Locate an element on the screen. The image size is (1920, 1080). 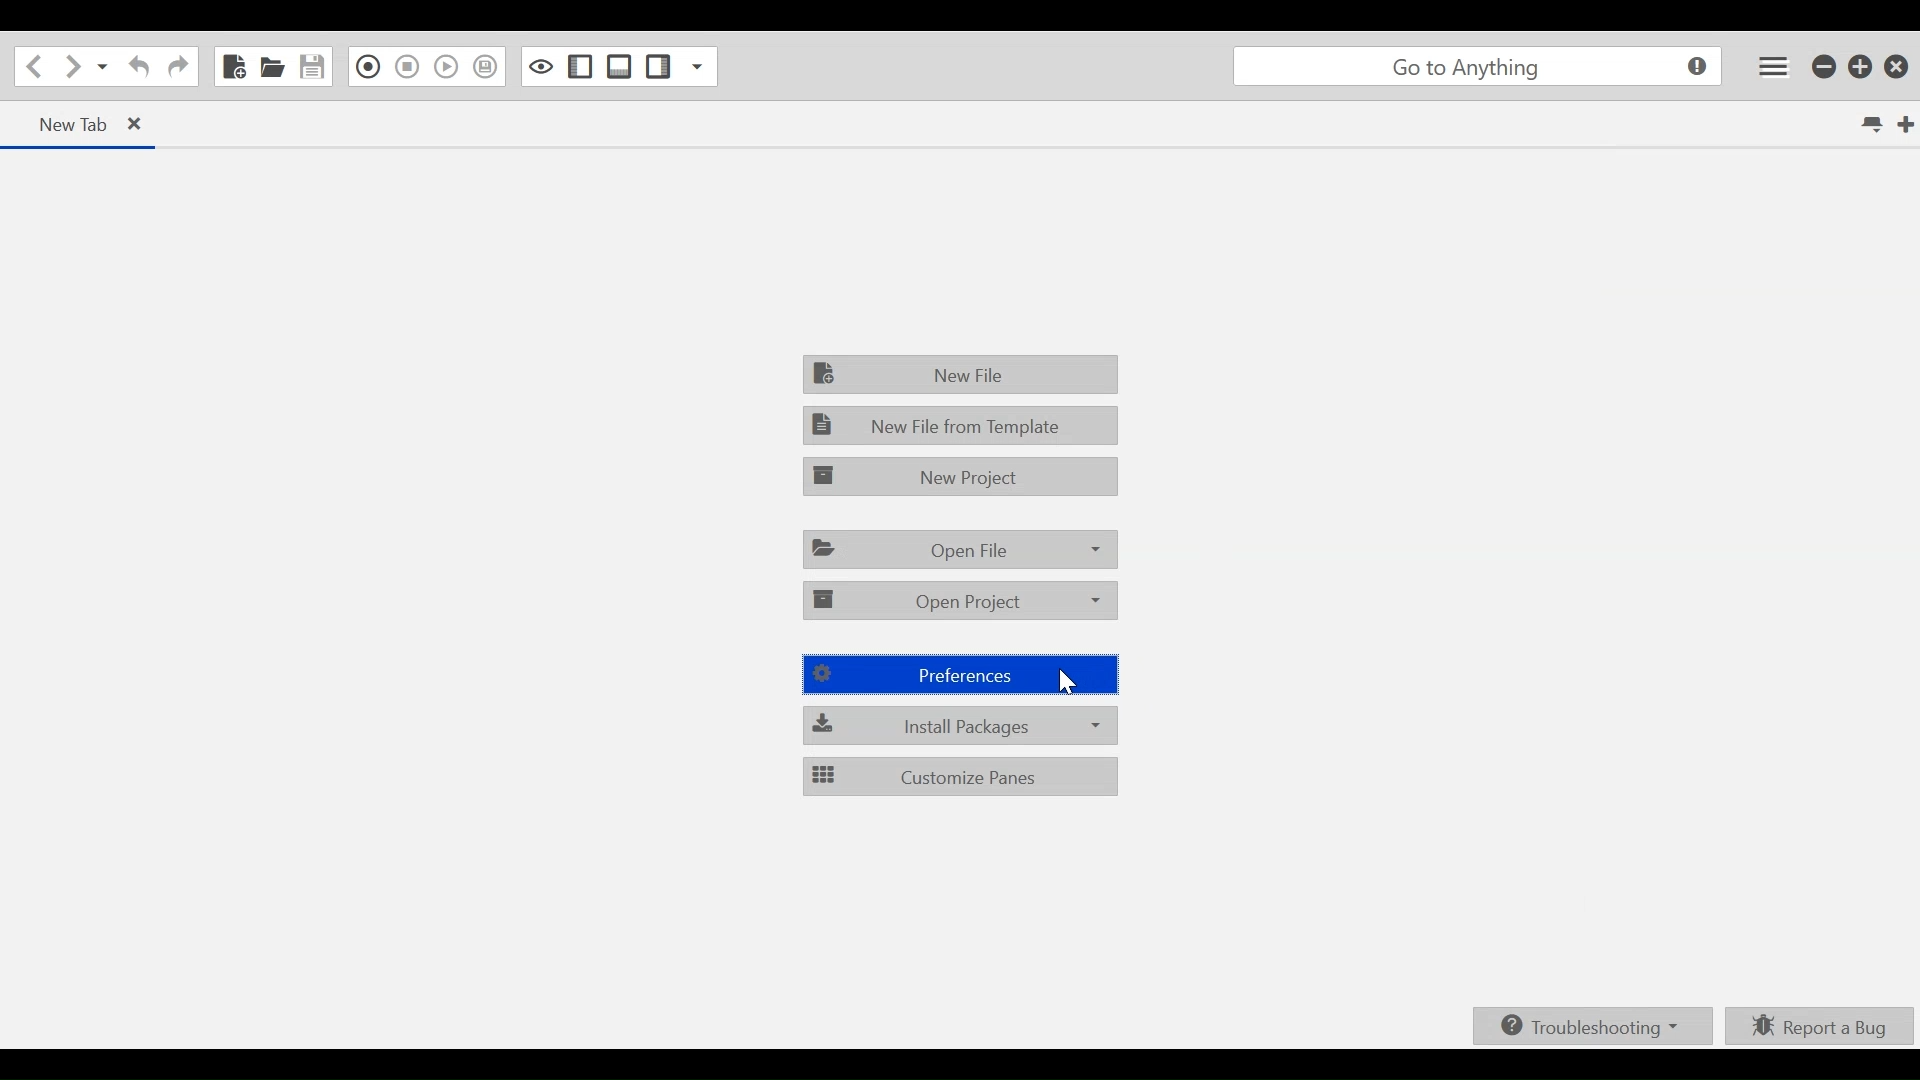
New Project  is located at coordinates (959, 475).